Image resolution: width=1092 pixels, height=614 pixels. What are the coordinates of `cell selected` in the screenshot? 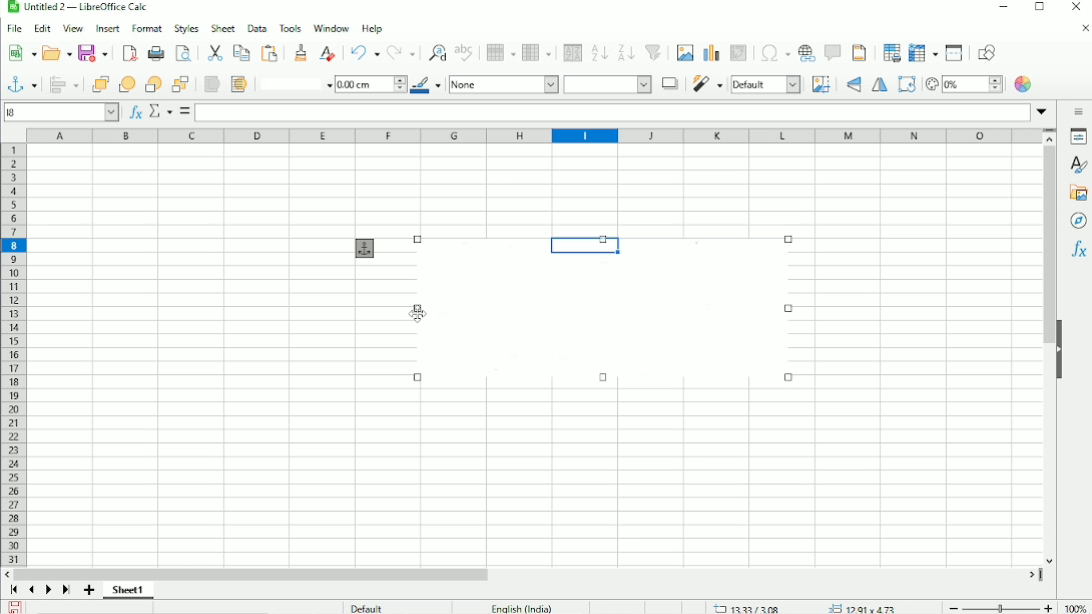 It's located at (581, 244).